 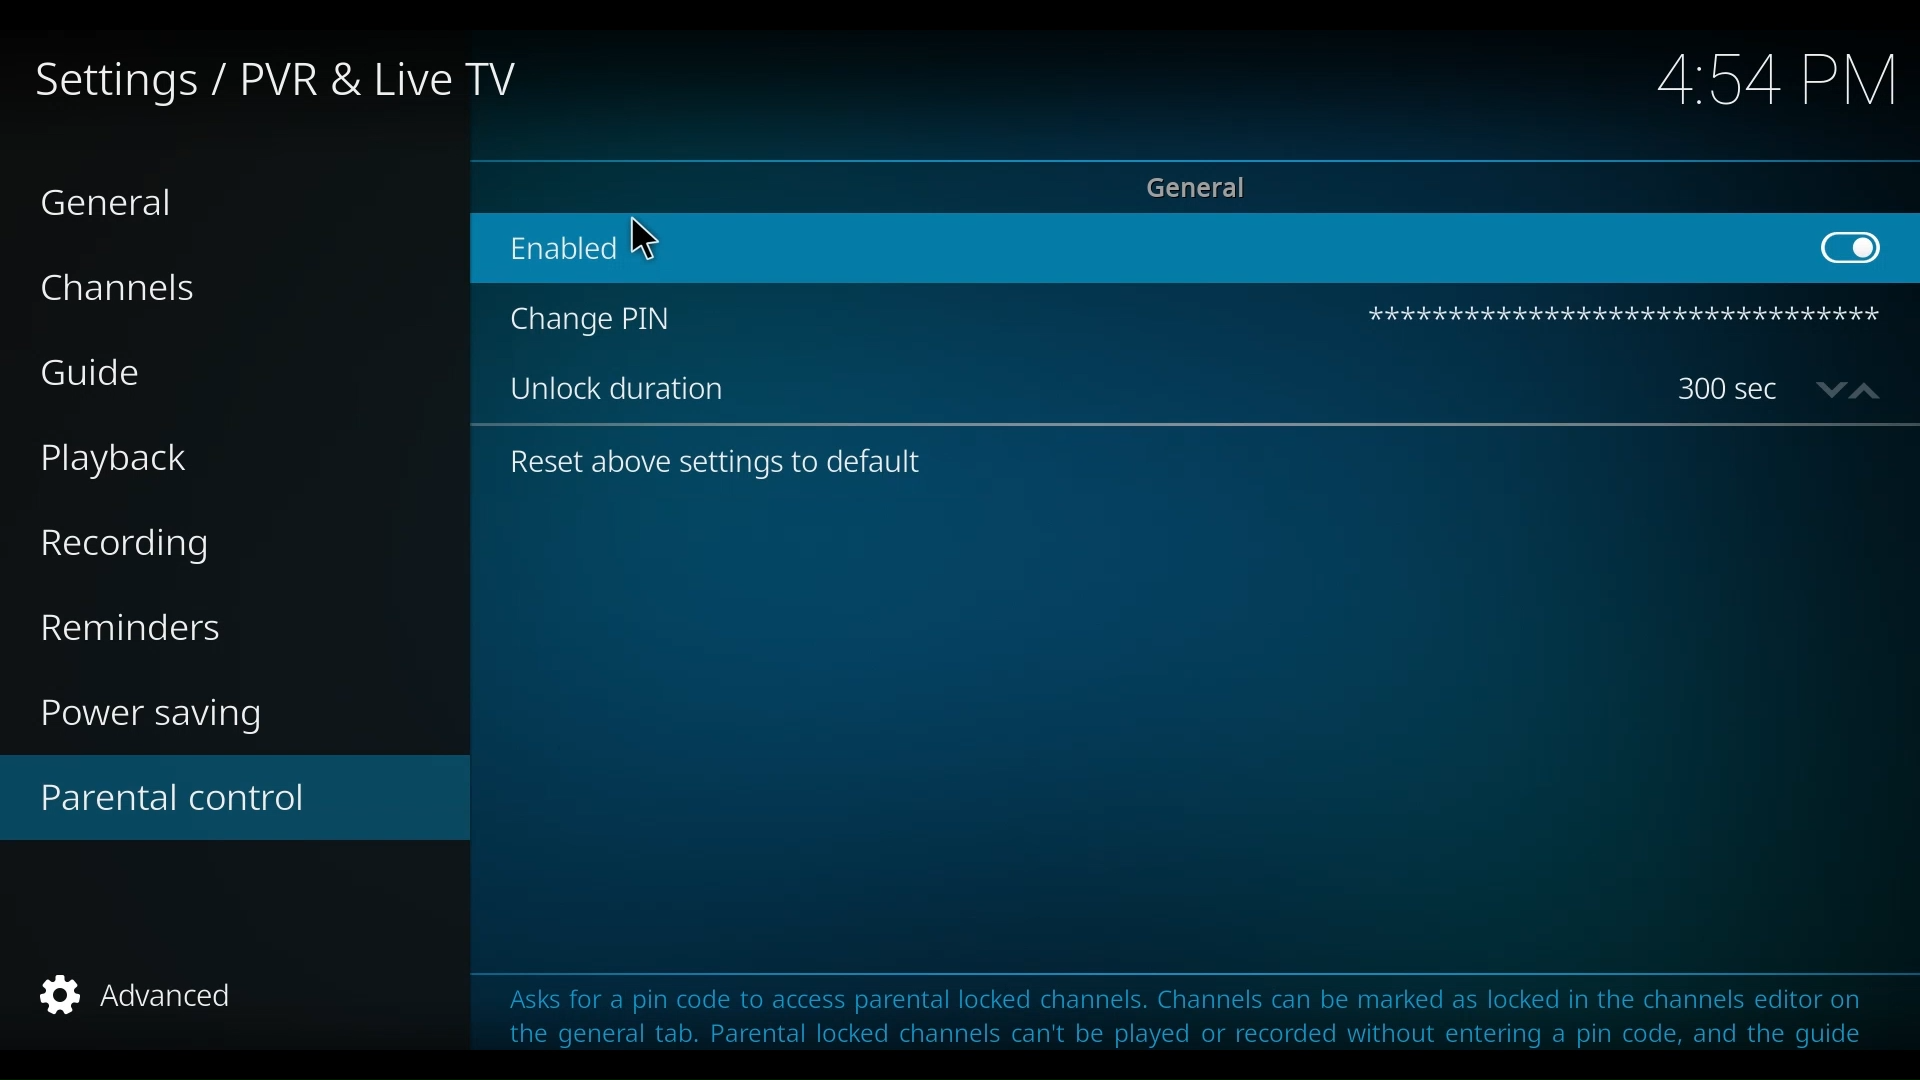 What do you see at coordinates (1767, 82) in the screenshot?
I see `time` at bounding box center [1767, 82].